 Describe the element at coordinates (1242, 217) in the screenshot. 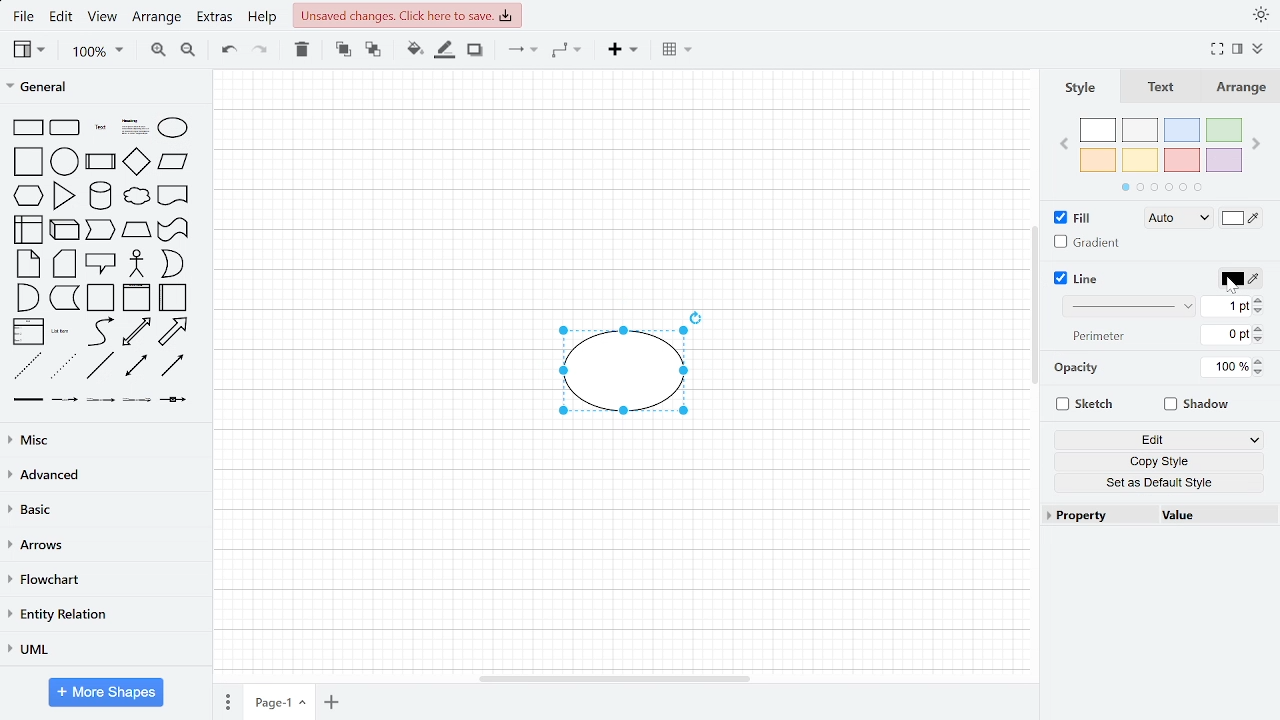

I see `Fill colore` at that location.